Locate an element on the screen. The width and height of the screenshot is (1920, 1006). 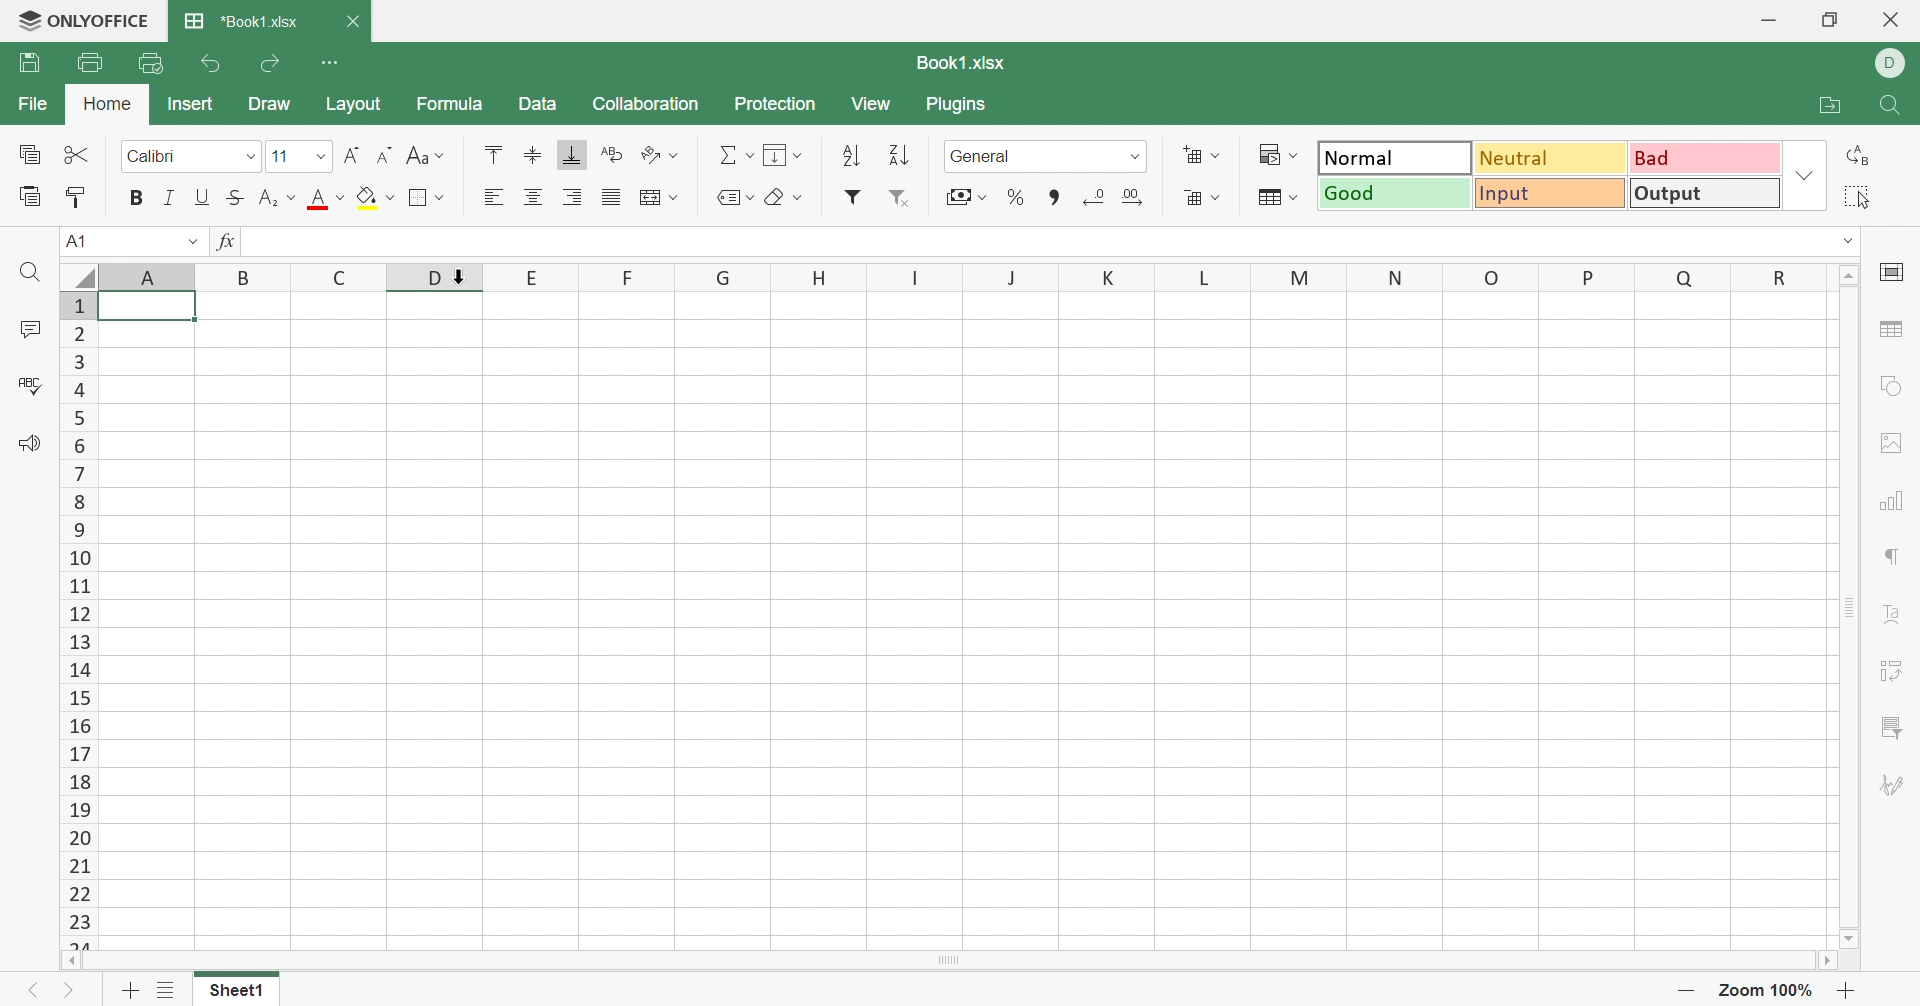
Zoom 100% is located at coordinates (1767, 989).